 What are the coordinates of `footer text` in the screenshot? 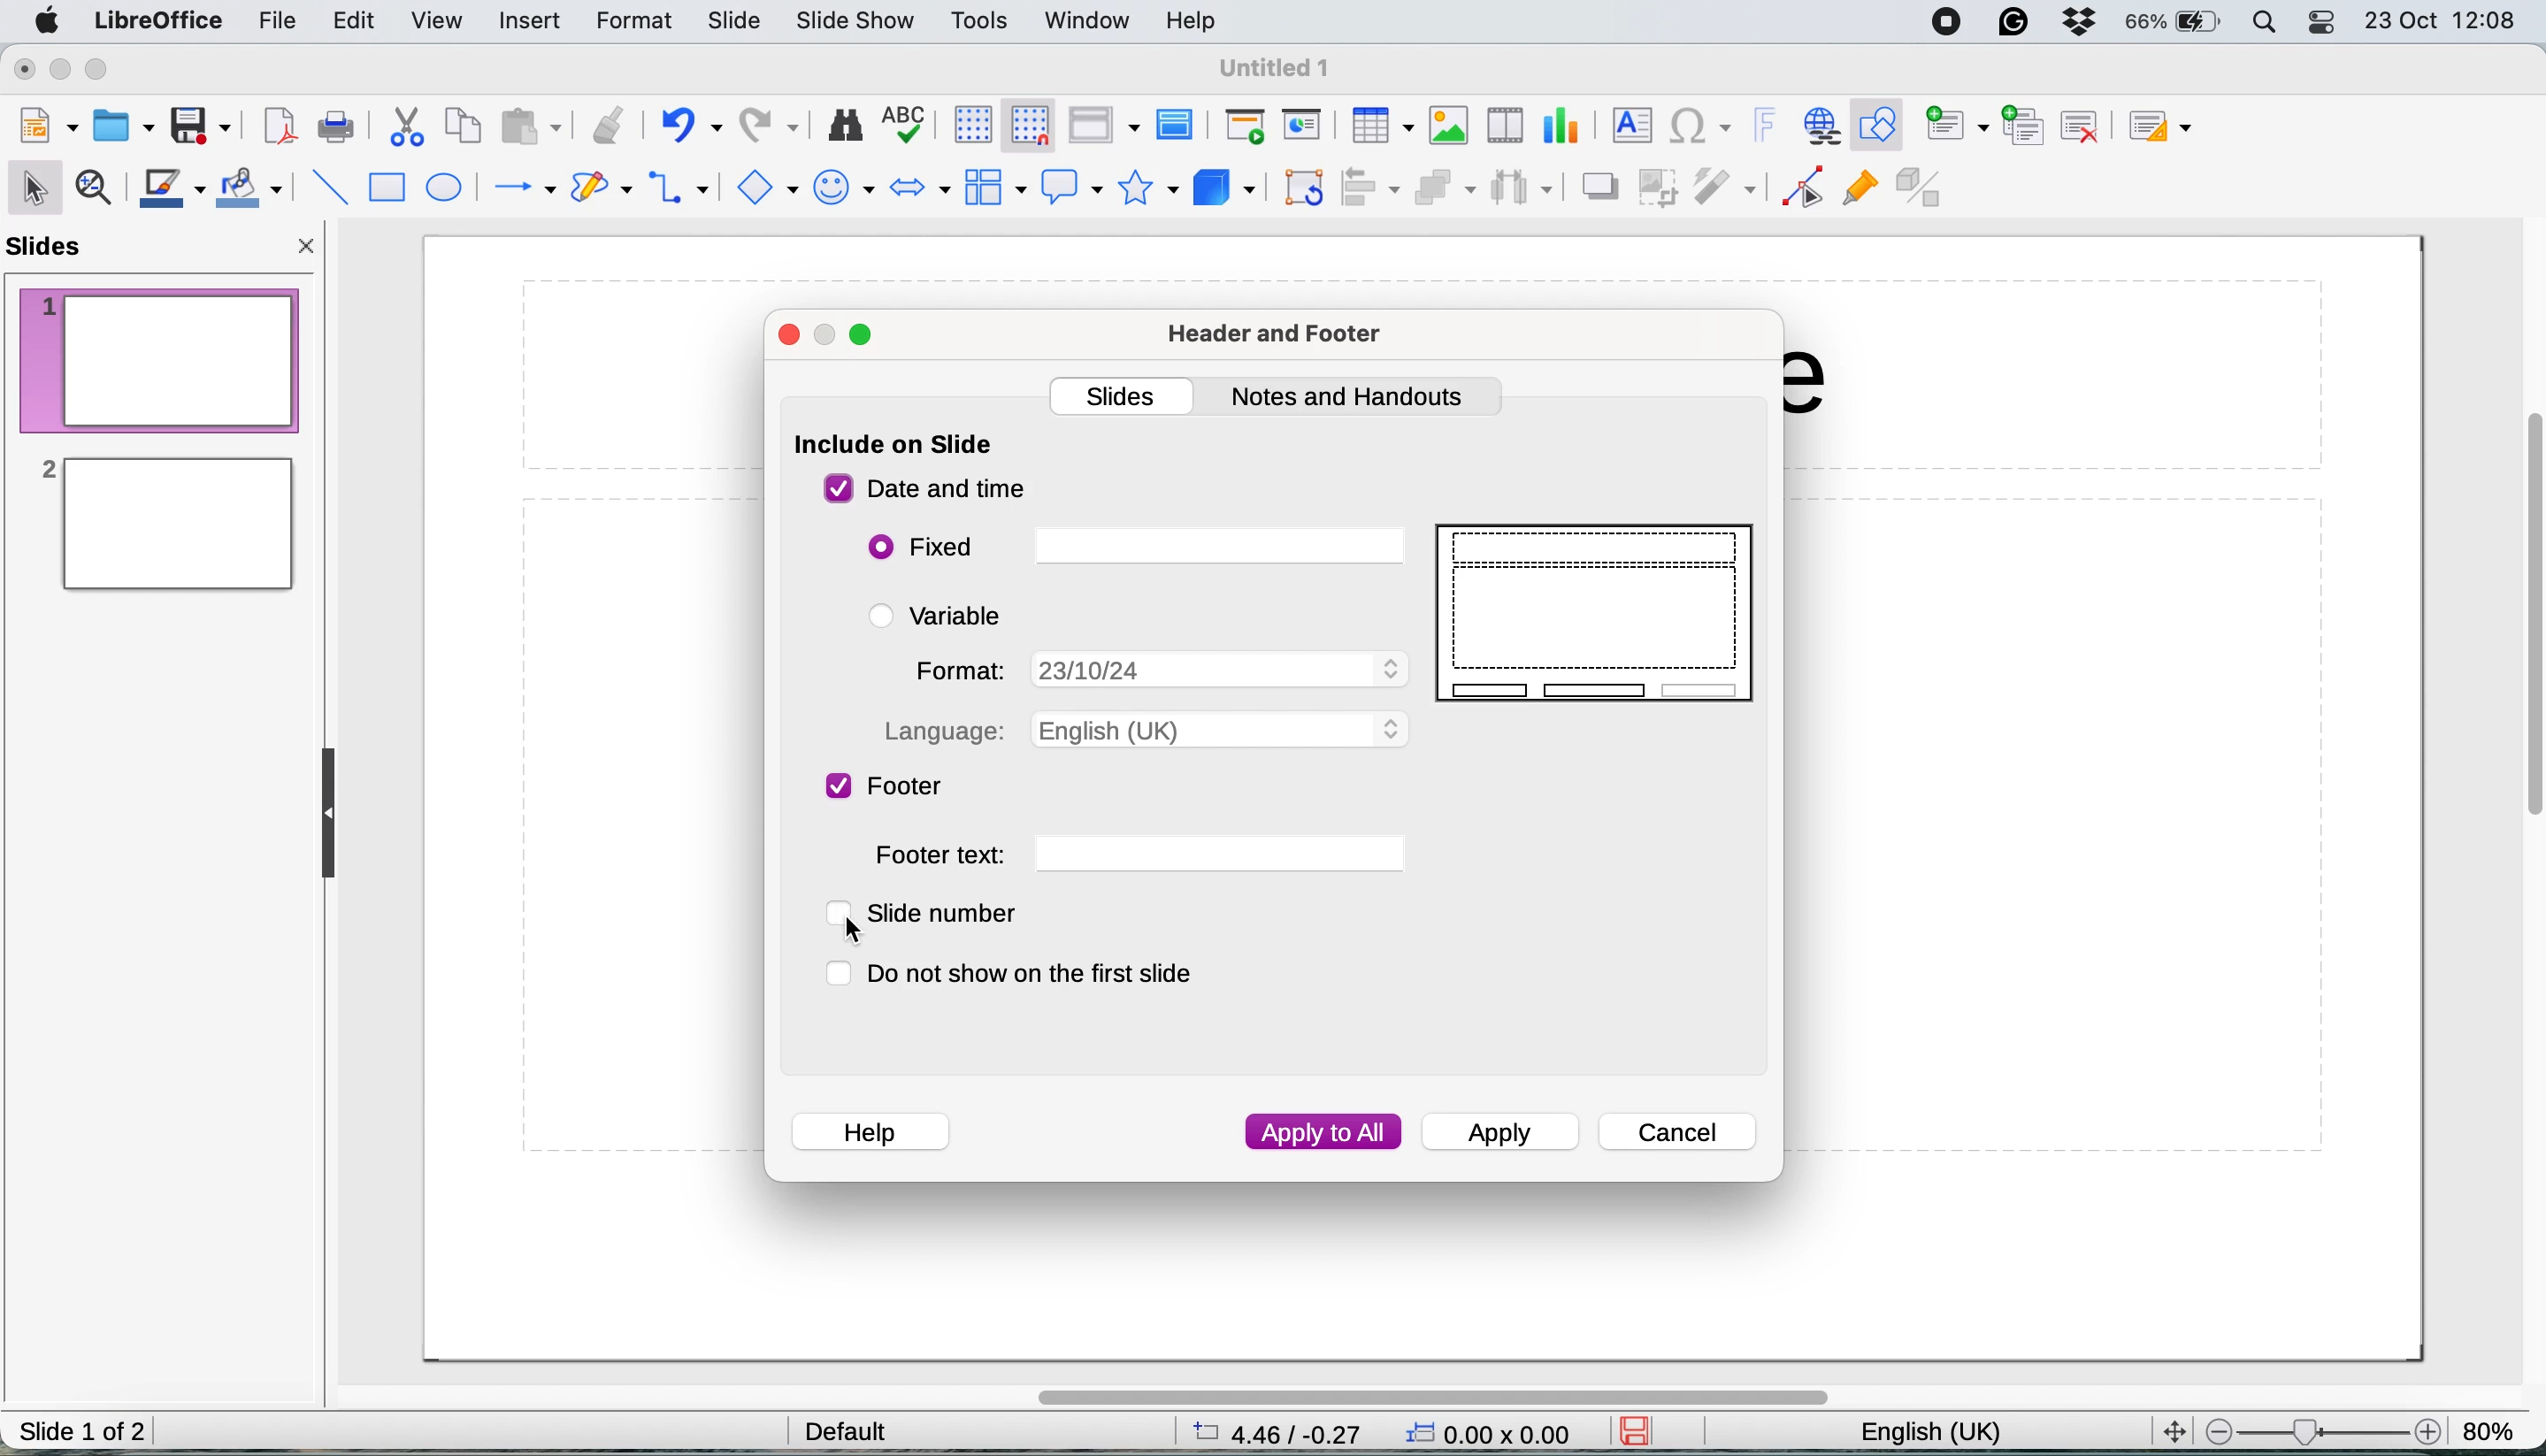 It's located at (1138, 856).